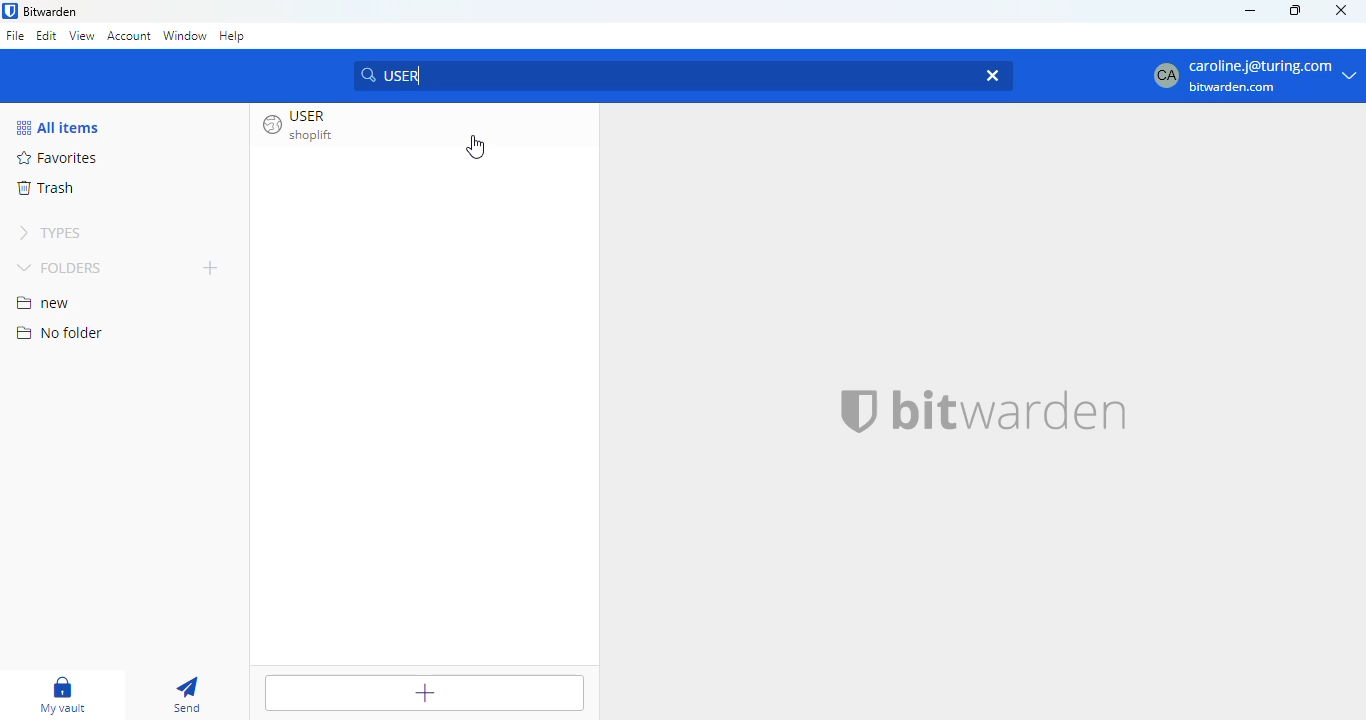  What do you see at coordinates (1296, 10) in the screenshot?
I see `maximize` at bounding box center [1296, 10].